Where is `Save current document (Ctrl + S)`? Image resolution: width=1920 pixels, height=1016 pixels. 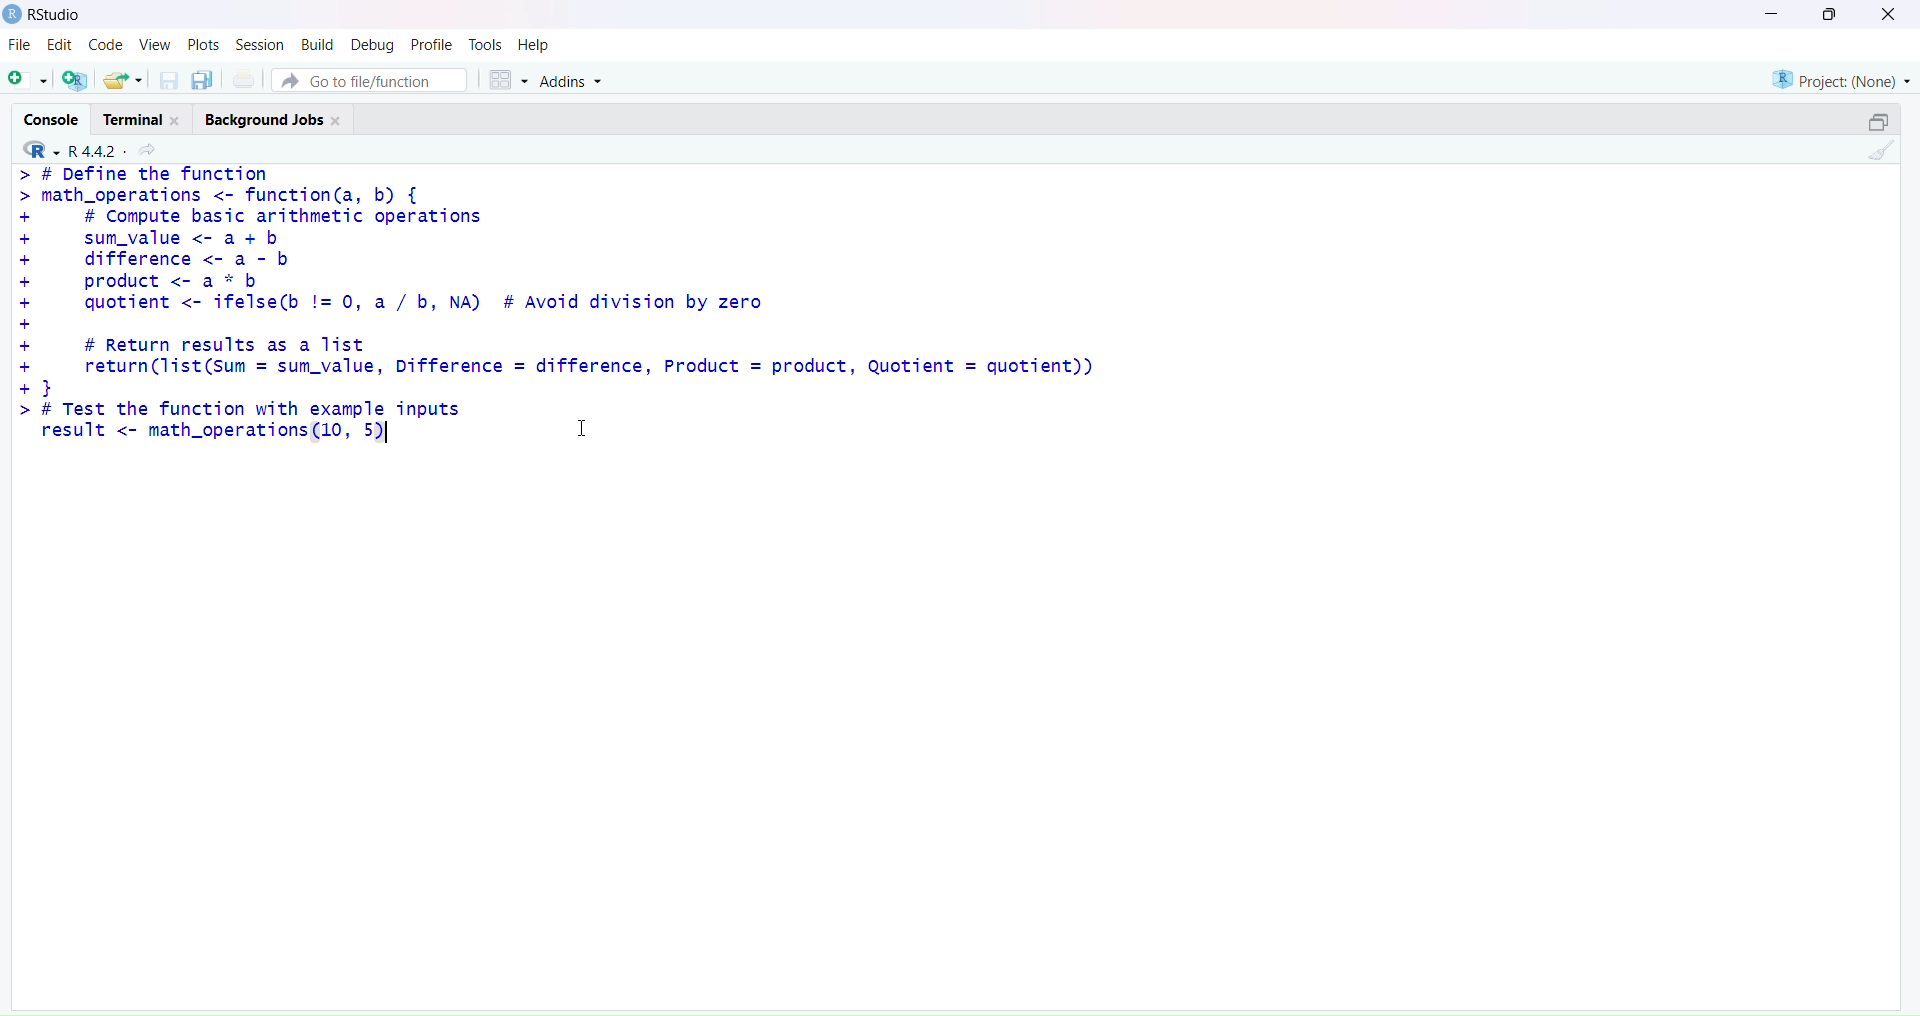
Save current document (Ctrl + S) is located at coordinates (169, 77).